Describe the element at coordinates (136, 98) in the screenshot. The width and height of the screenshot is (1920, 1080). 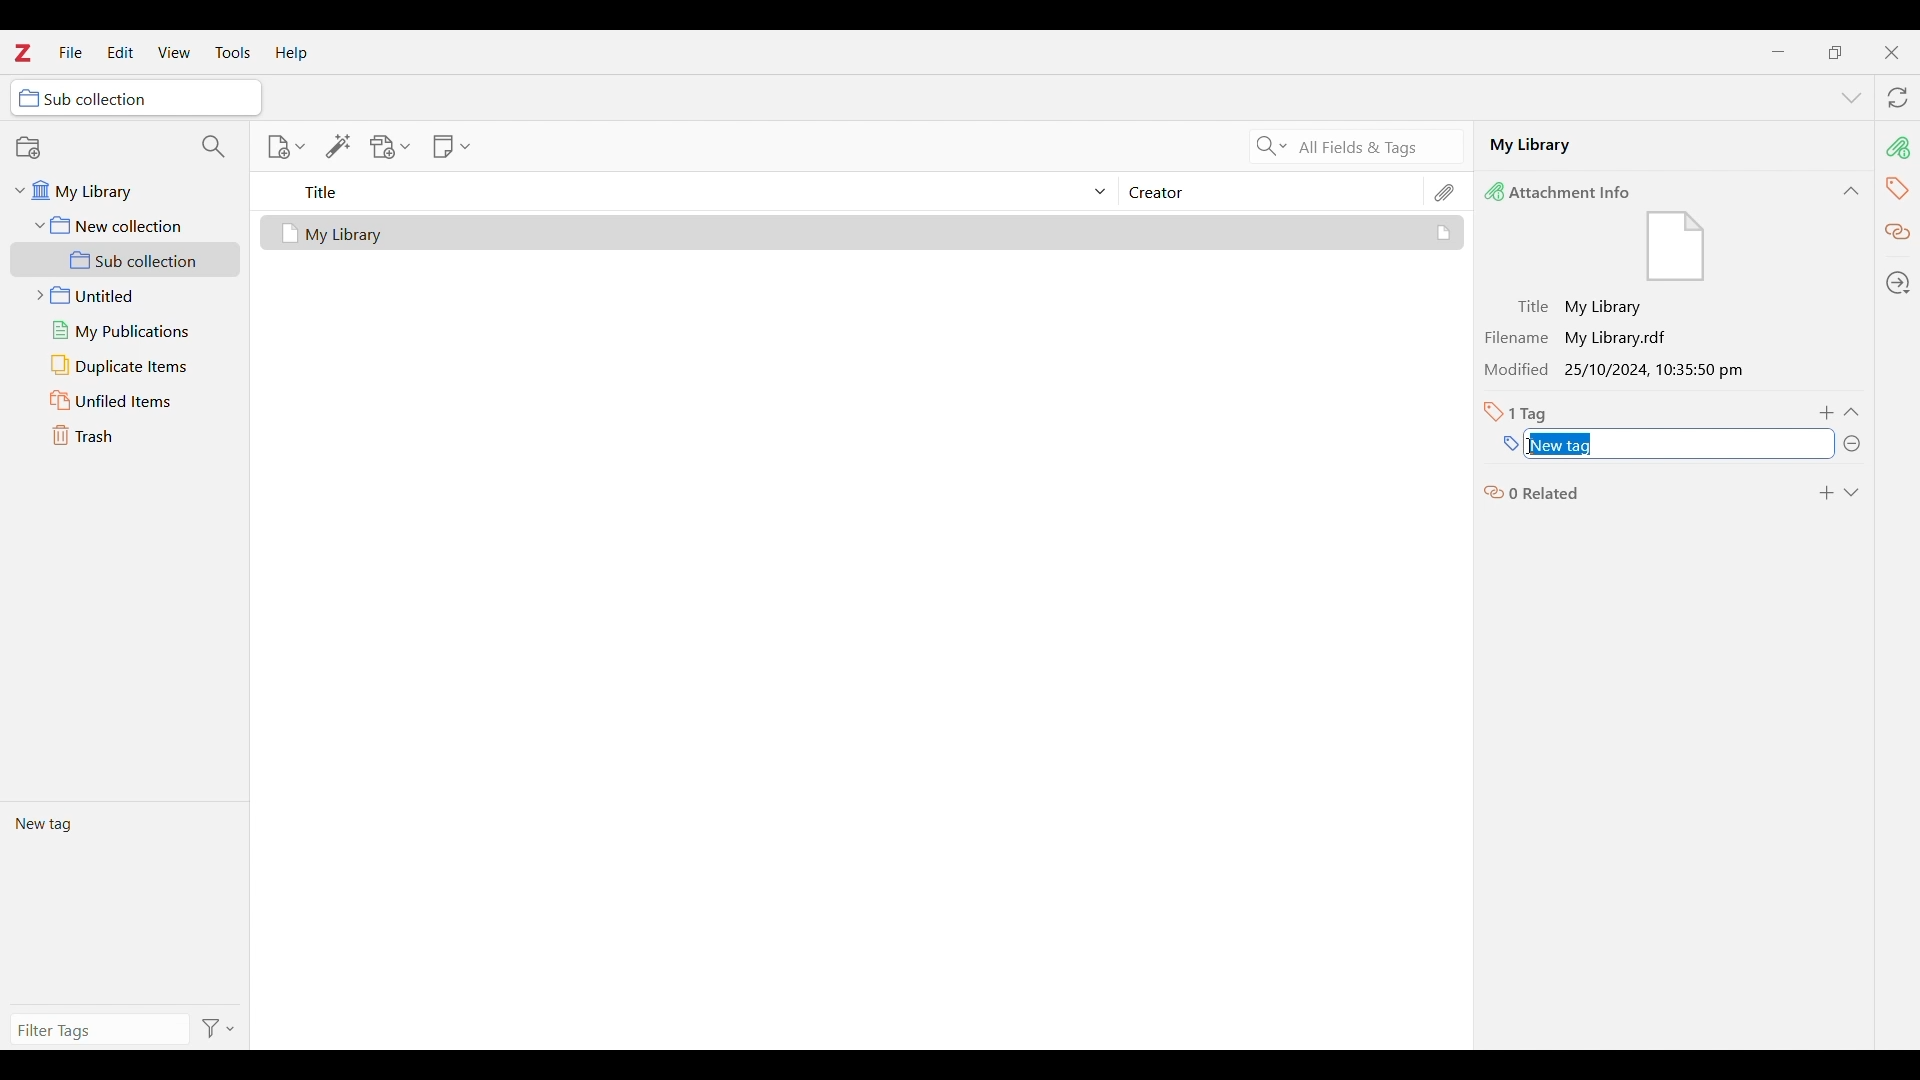
I see `Selected folder` at that location.